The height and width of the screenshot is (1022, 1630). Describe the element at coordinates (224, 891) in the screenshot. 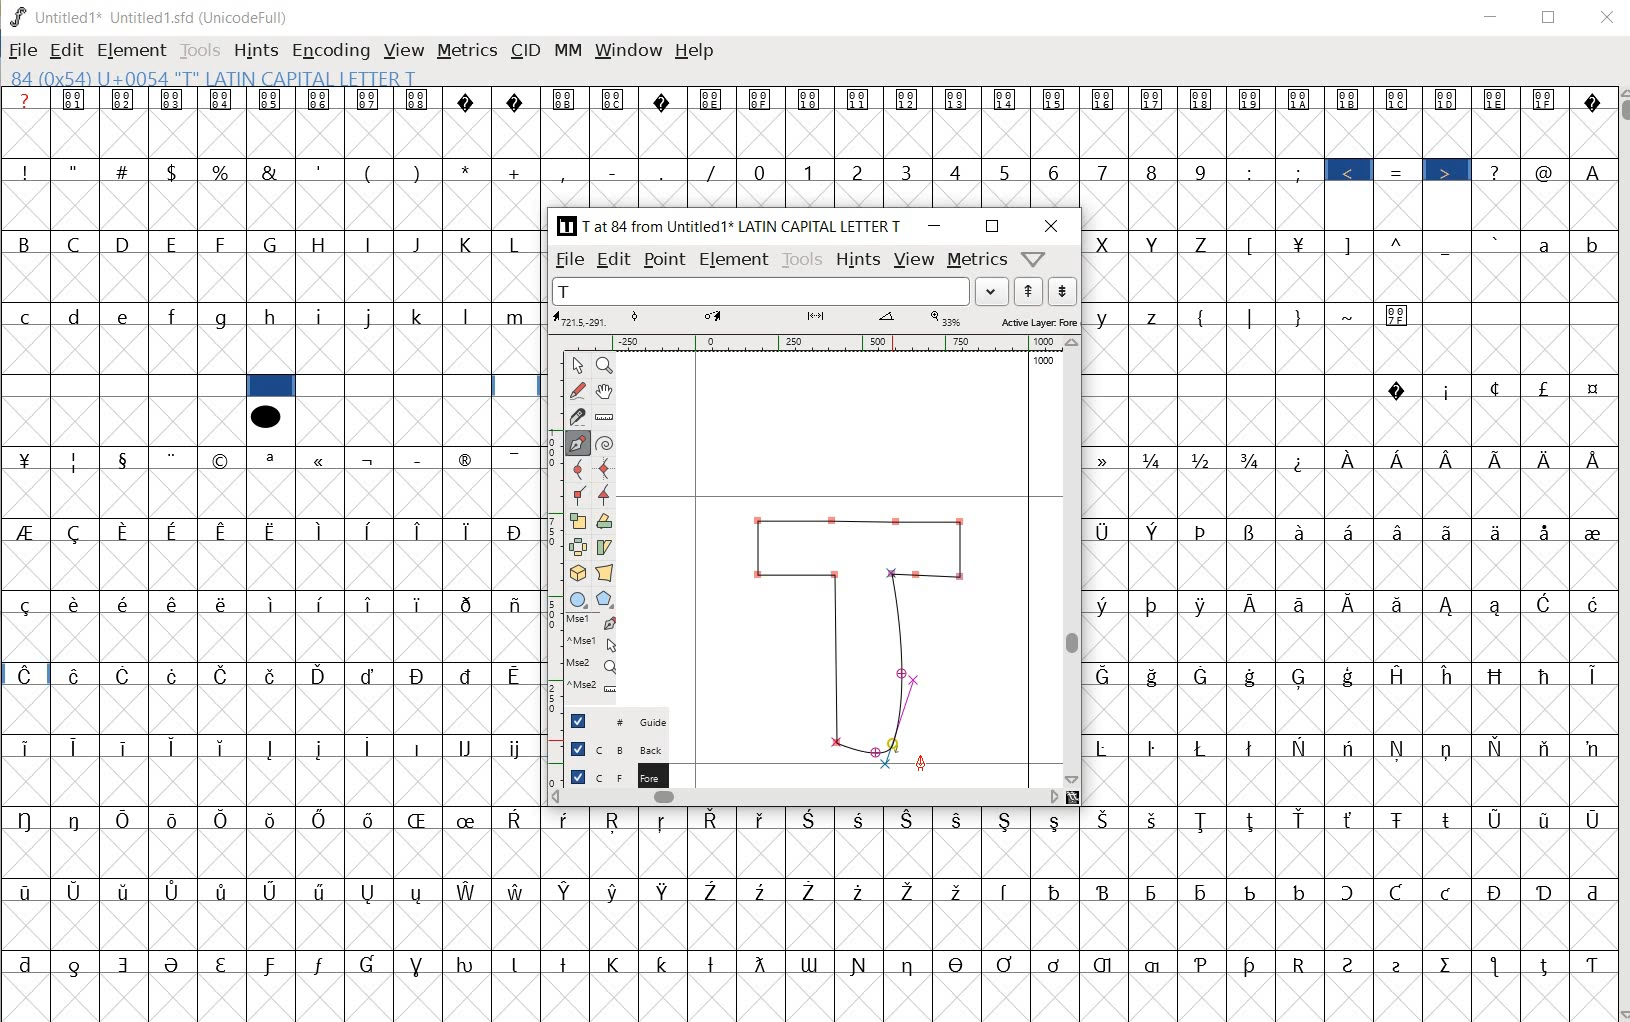

I see `Symbol` at that location.